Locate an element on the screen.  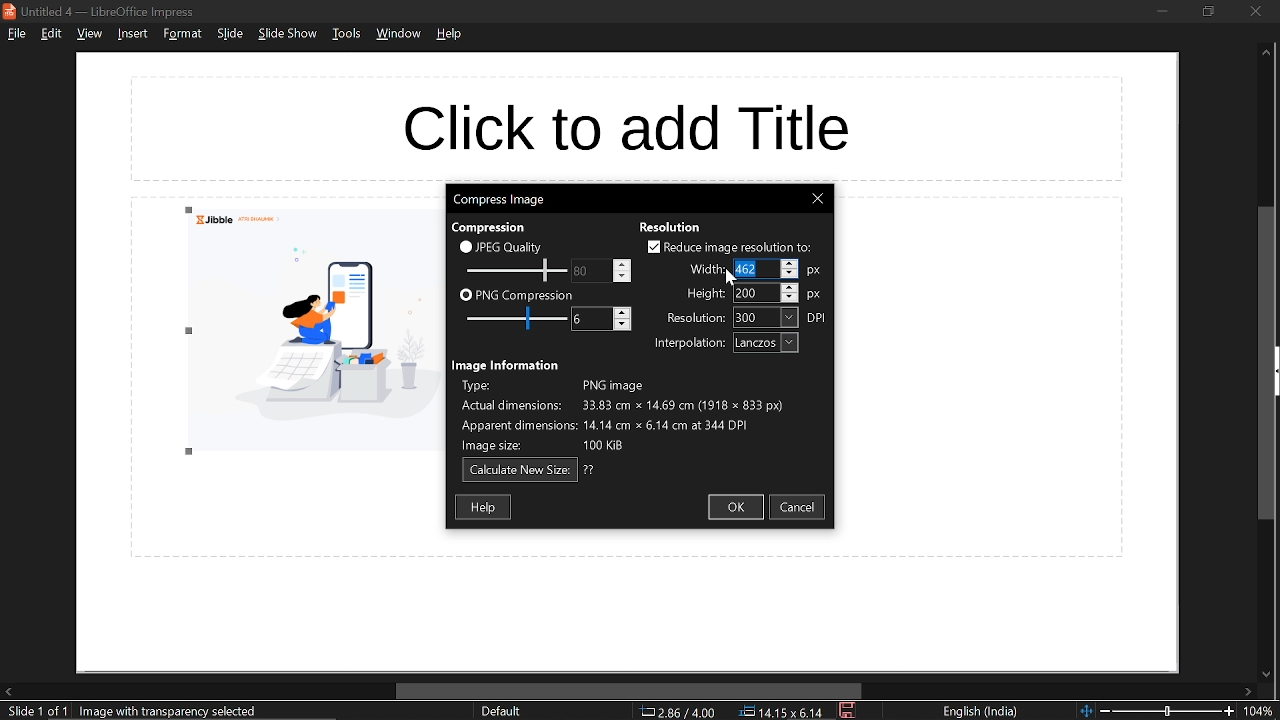
move left is located at coordinates (8, 691).